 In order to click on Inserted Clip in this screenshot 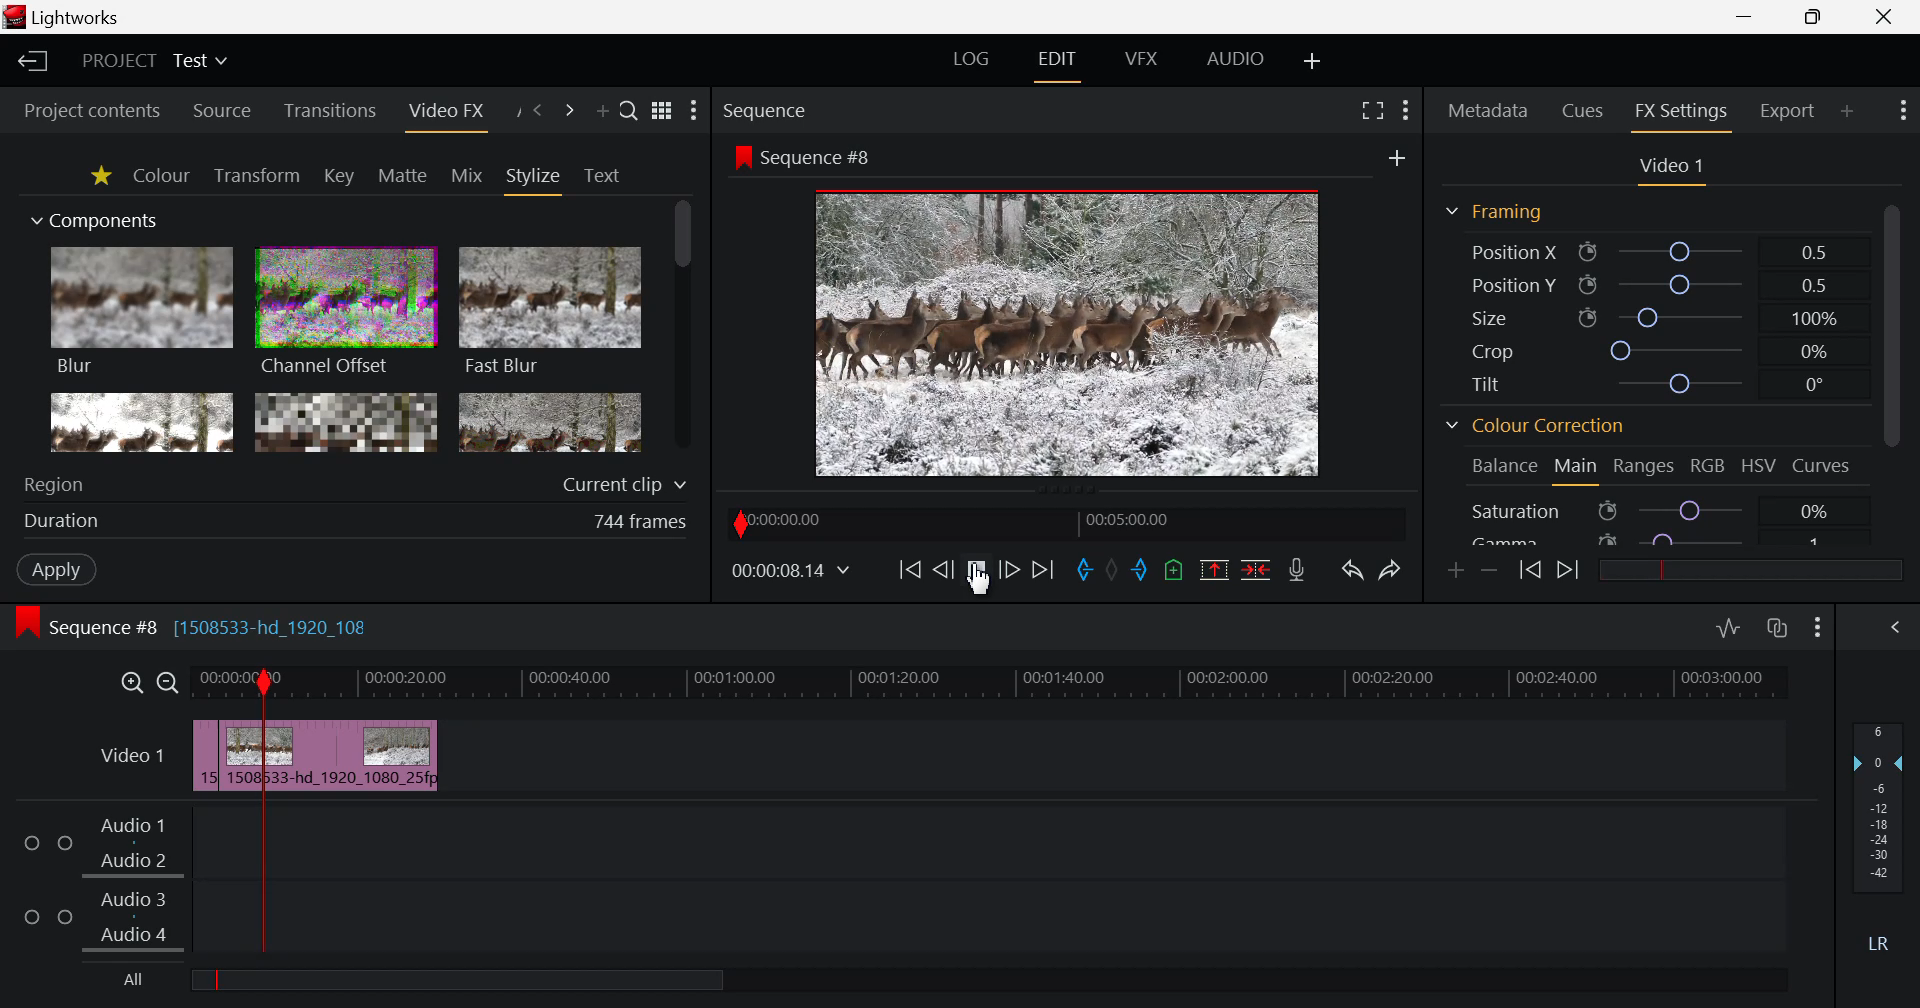, I will do `click(318, 755)`.